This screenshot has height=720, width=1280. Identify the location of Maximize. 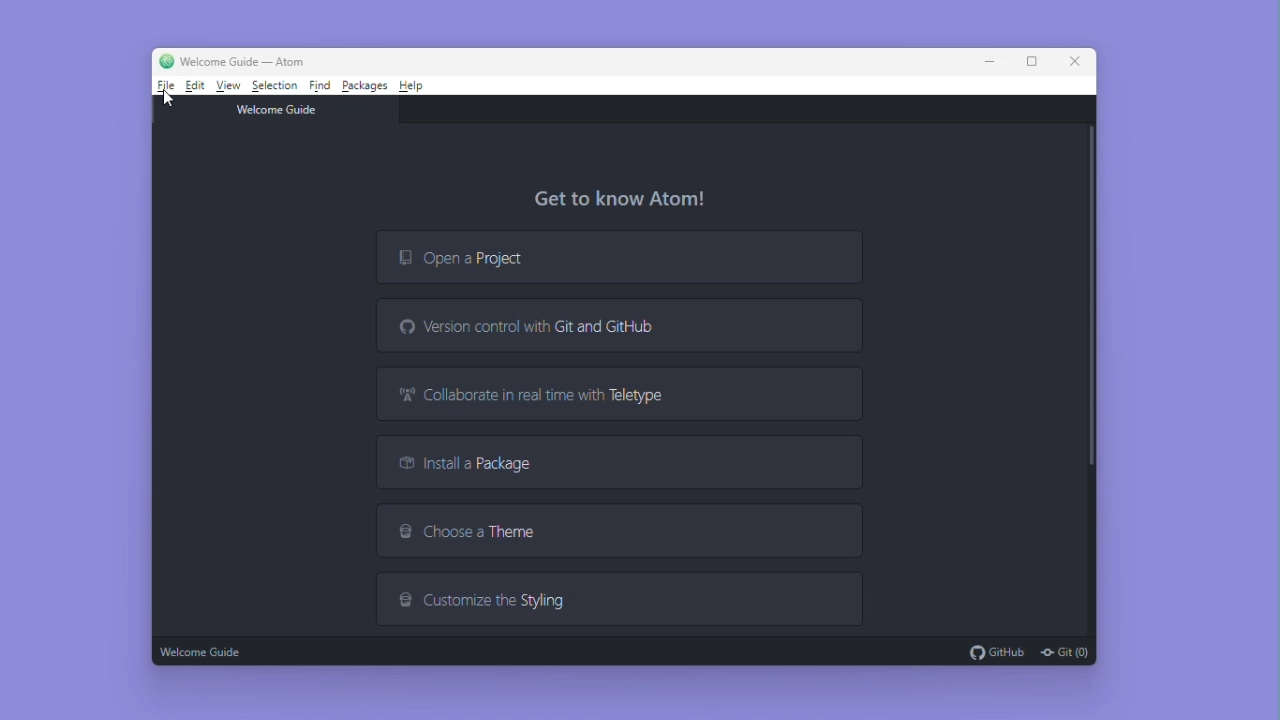
(1031, 59).